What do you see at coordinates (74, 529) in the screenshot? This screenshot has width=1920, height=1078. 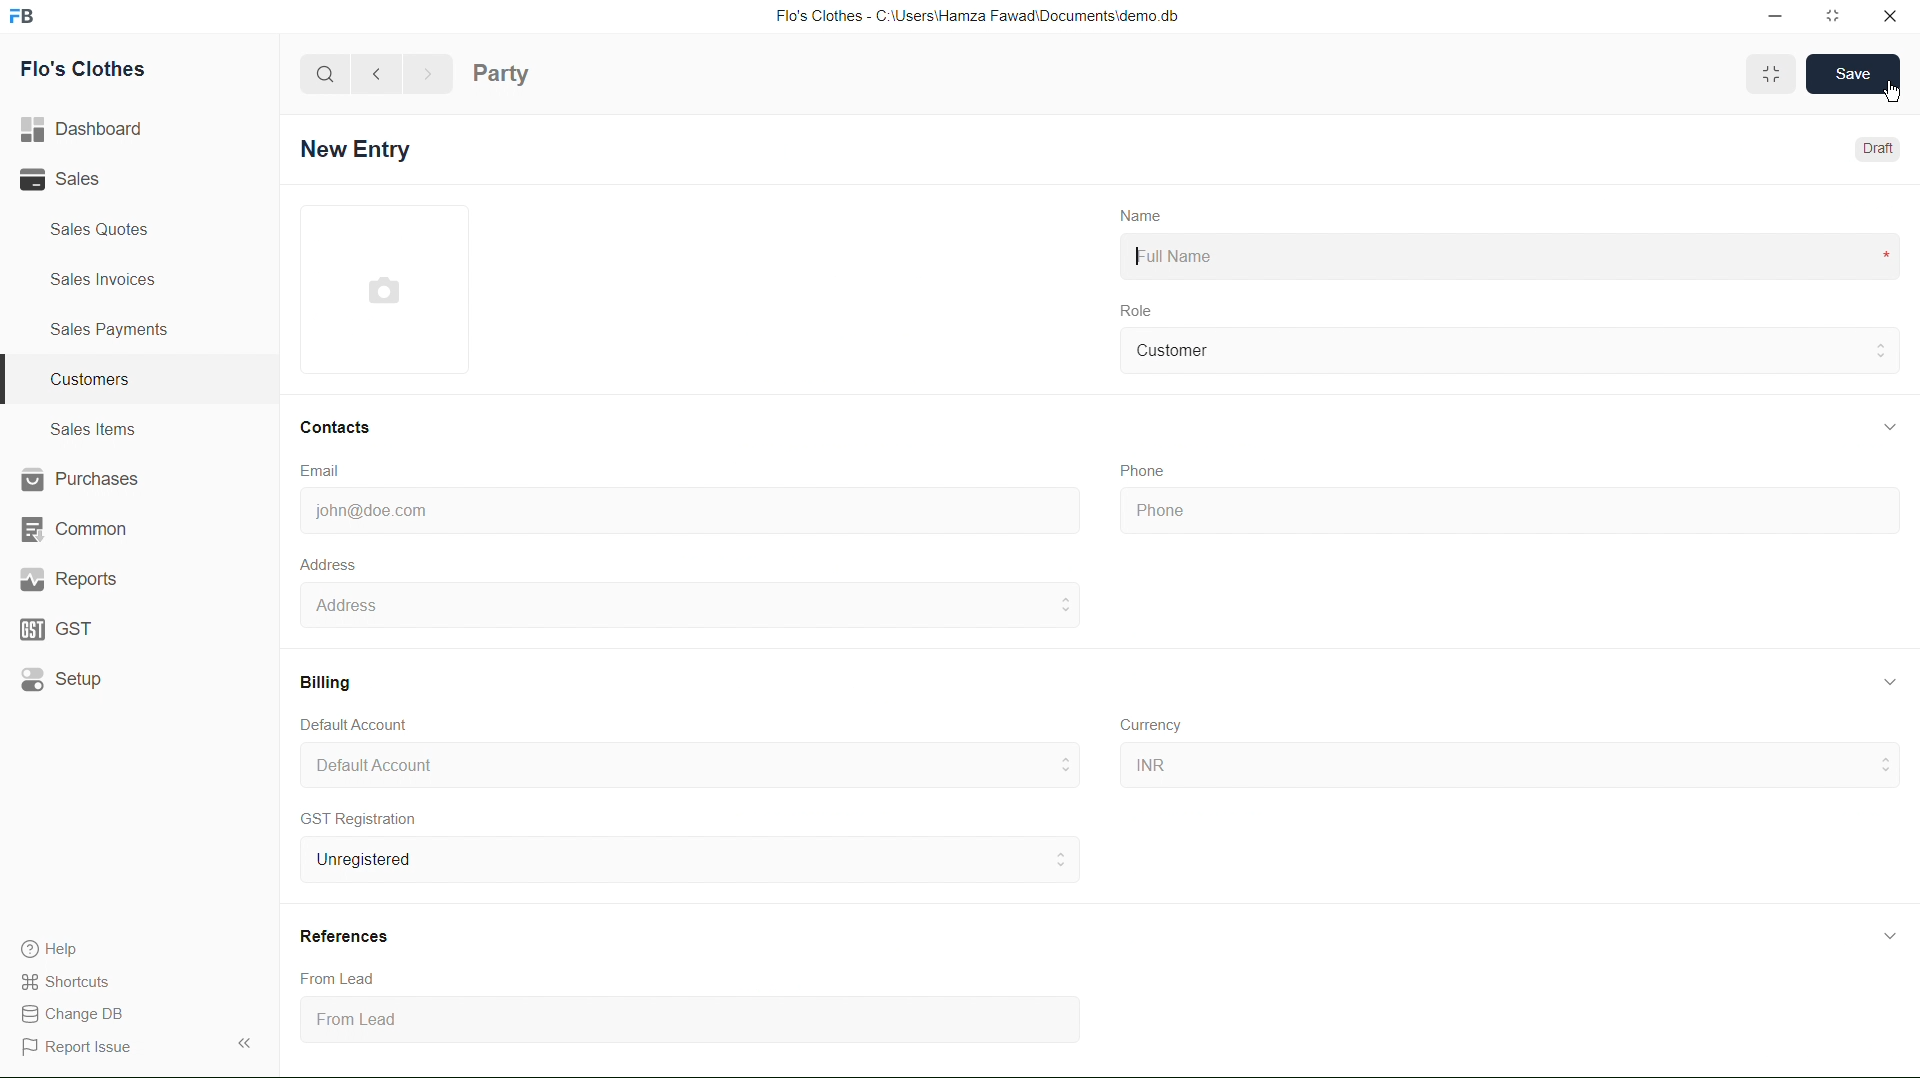 I see `Common` at bounding box center [74, 529].